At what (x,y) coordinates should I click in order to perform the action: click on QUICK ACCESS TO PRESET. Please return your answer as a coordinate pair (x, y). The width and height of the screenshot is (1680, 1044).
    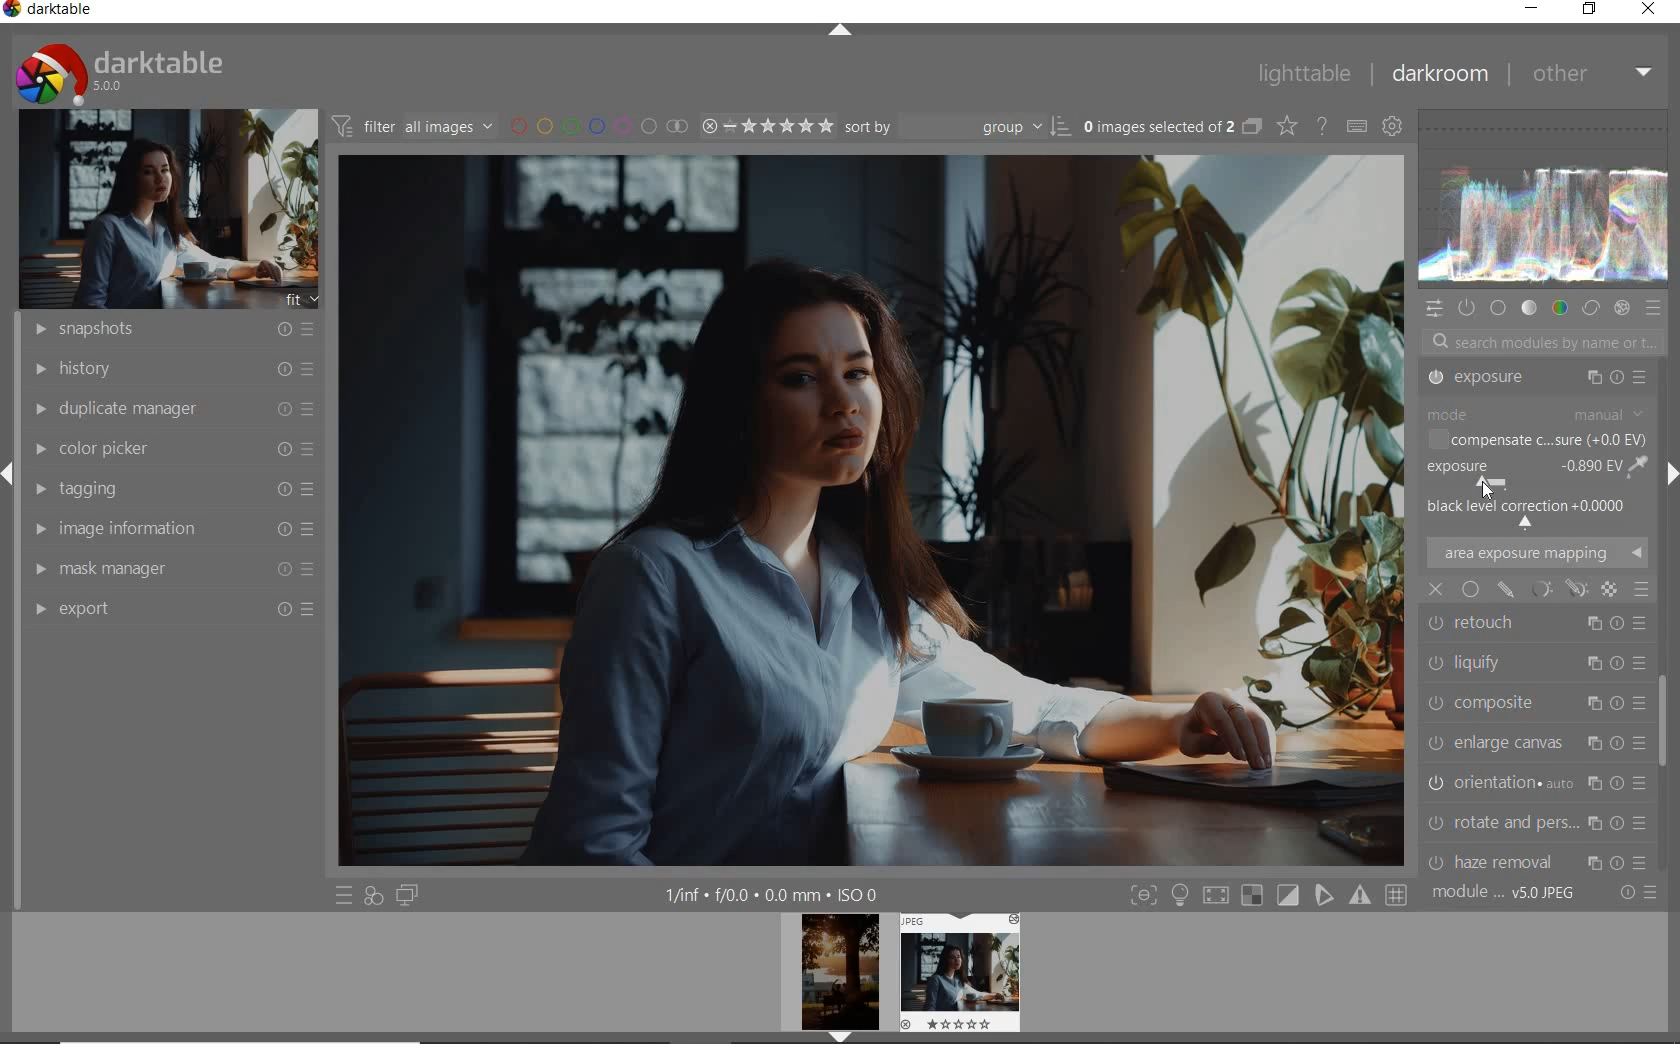
    Looking at the image, I should click on (343, 894).